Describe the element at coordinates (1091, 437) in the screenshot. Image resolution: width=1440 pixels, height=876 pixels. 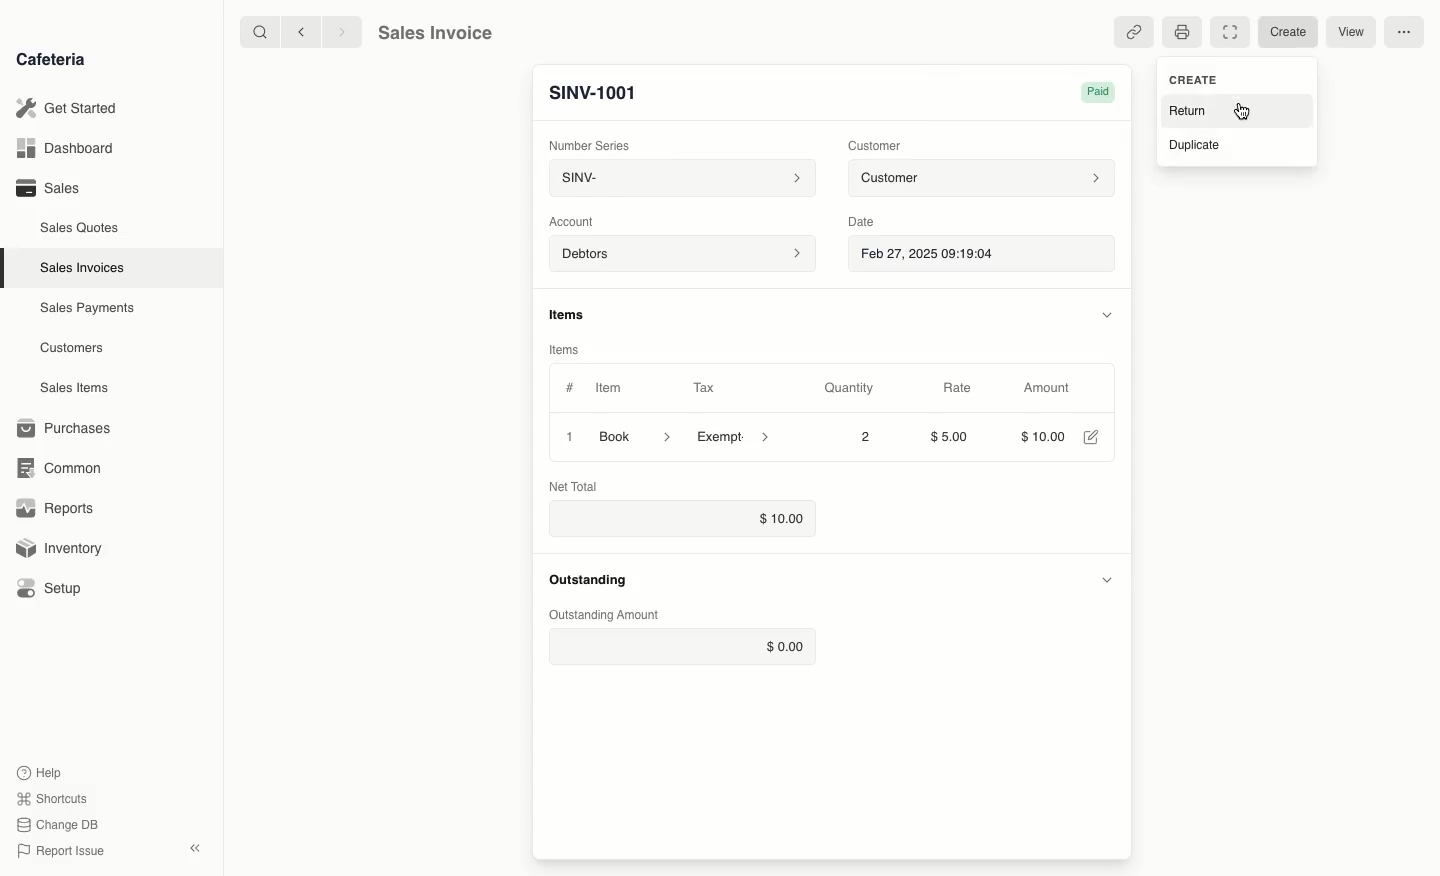
I see `Edit` at that location.